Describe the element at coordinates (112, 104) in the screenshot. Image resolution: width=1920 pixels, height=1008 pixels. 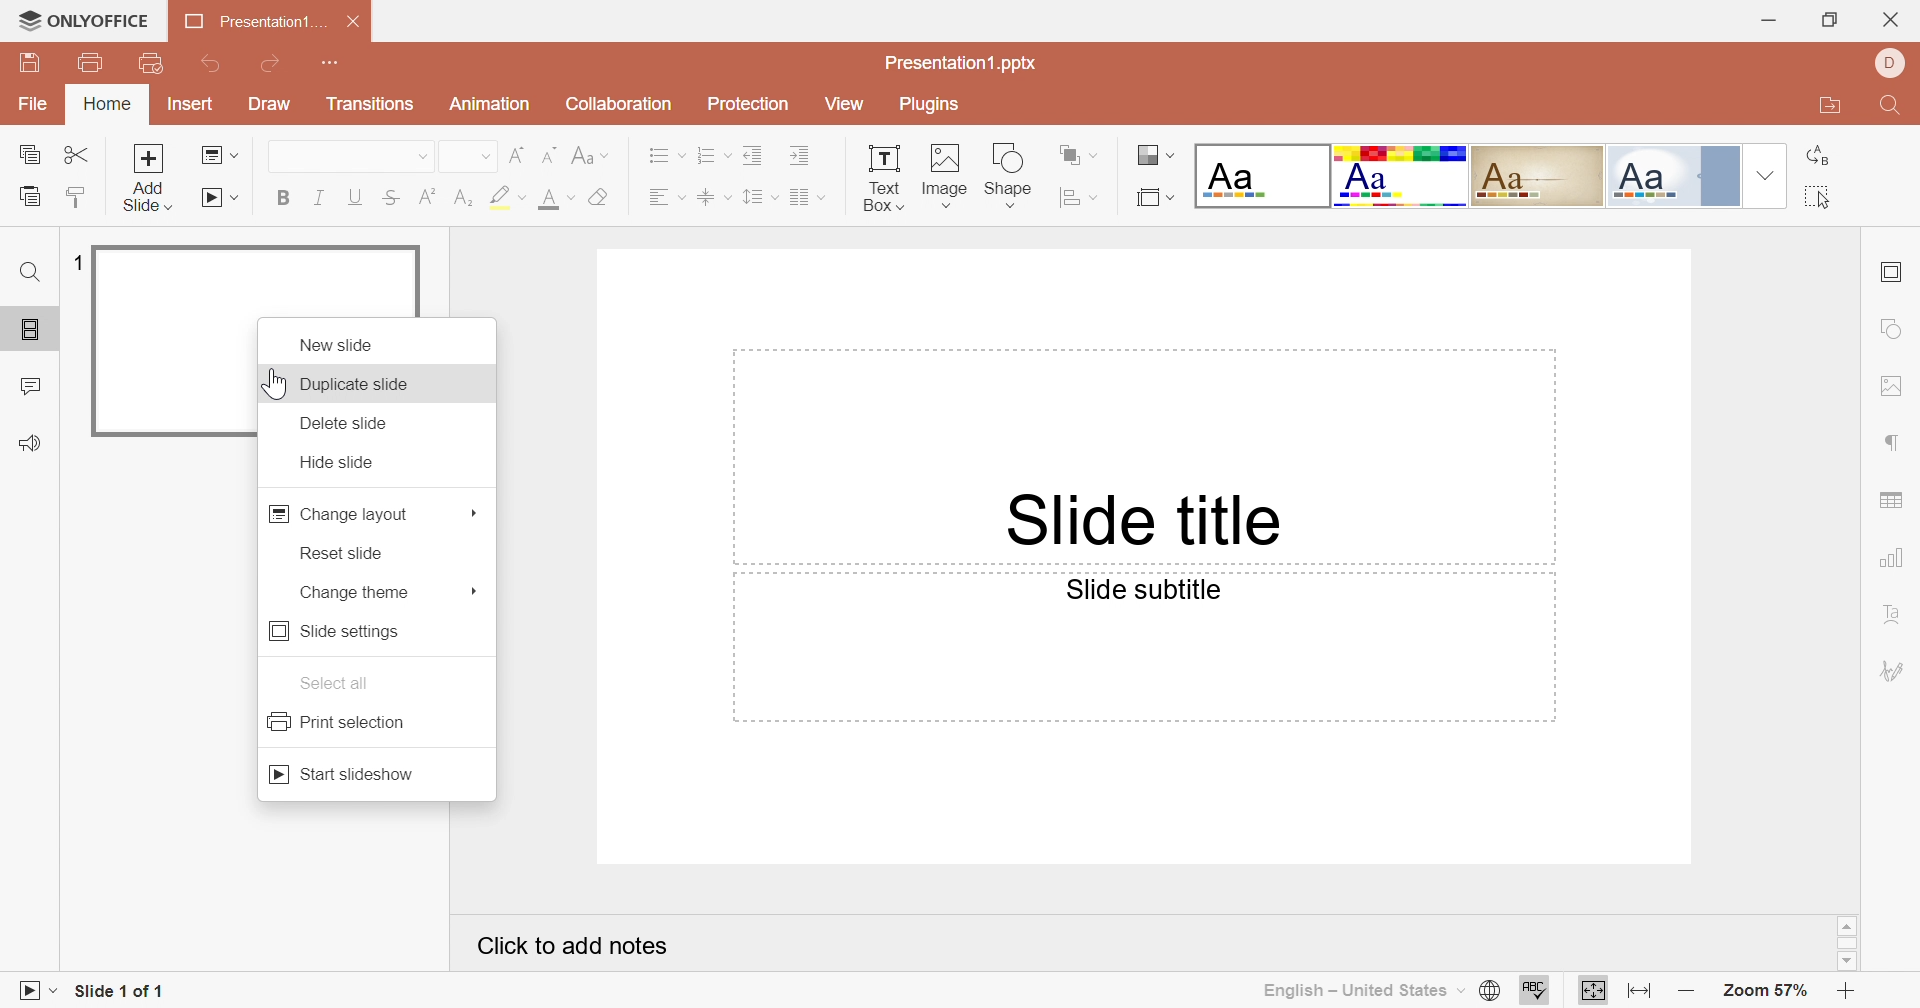
I see `Home` at that location.